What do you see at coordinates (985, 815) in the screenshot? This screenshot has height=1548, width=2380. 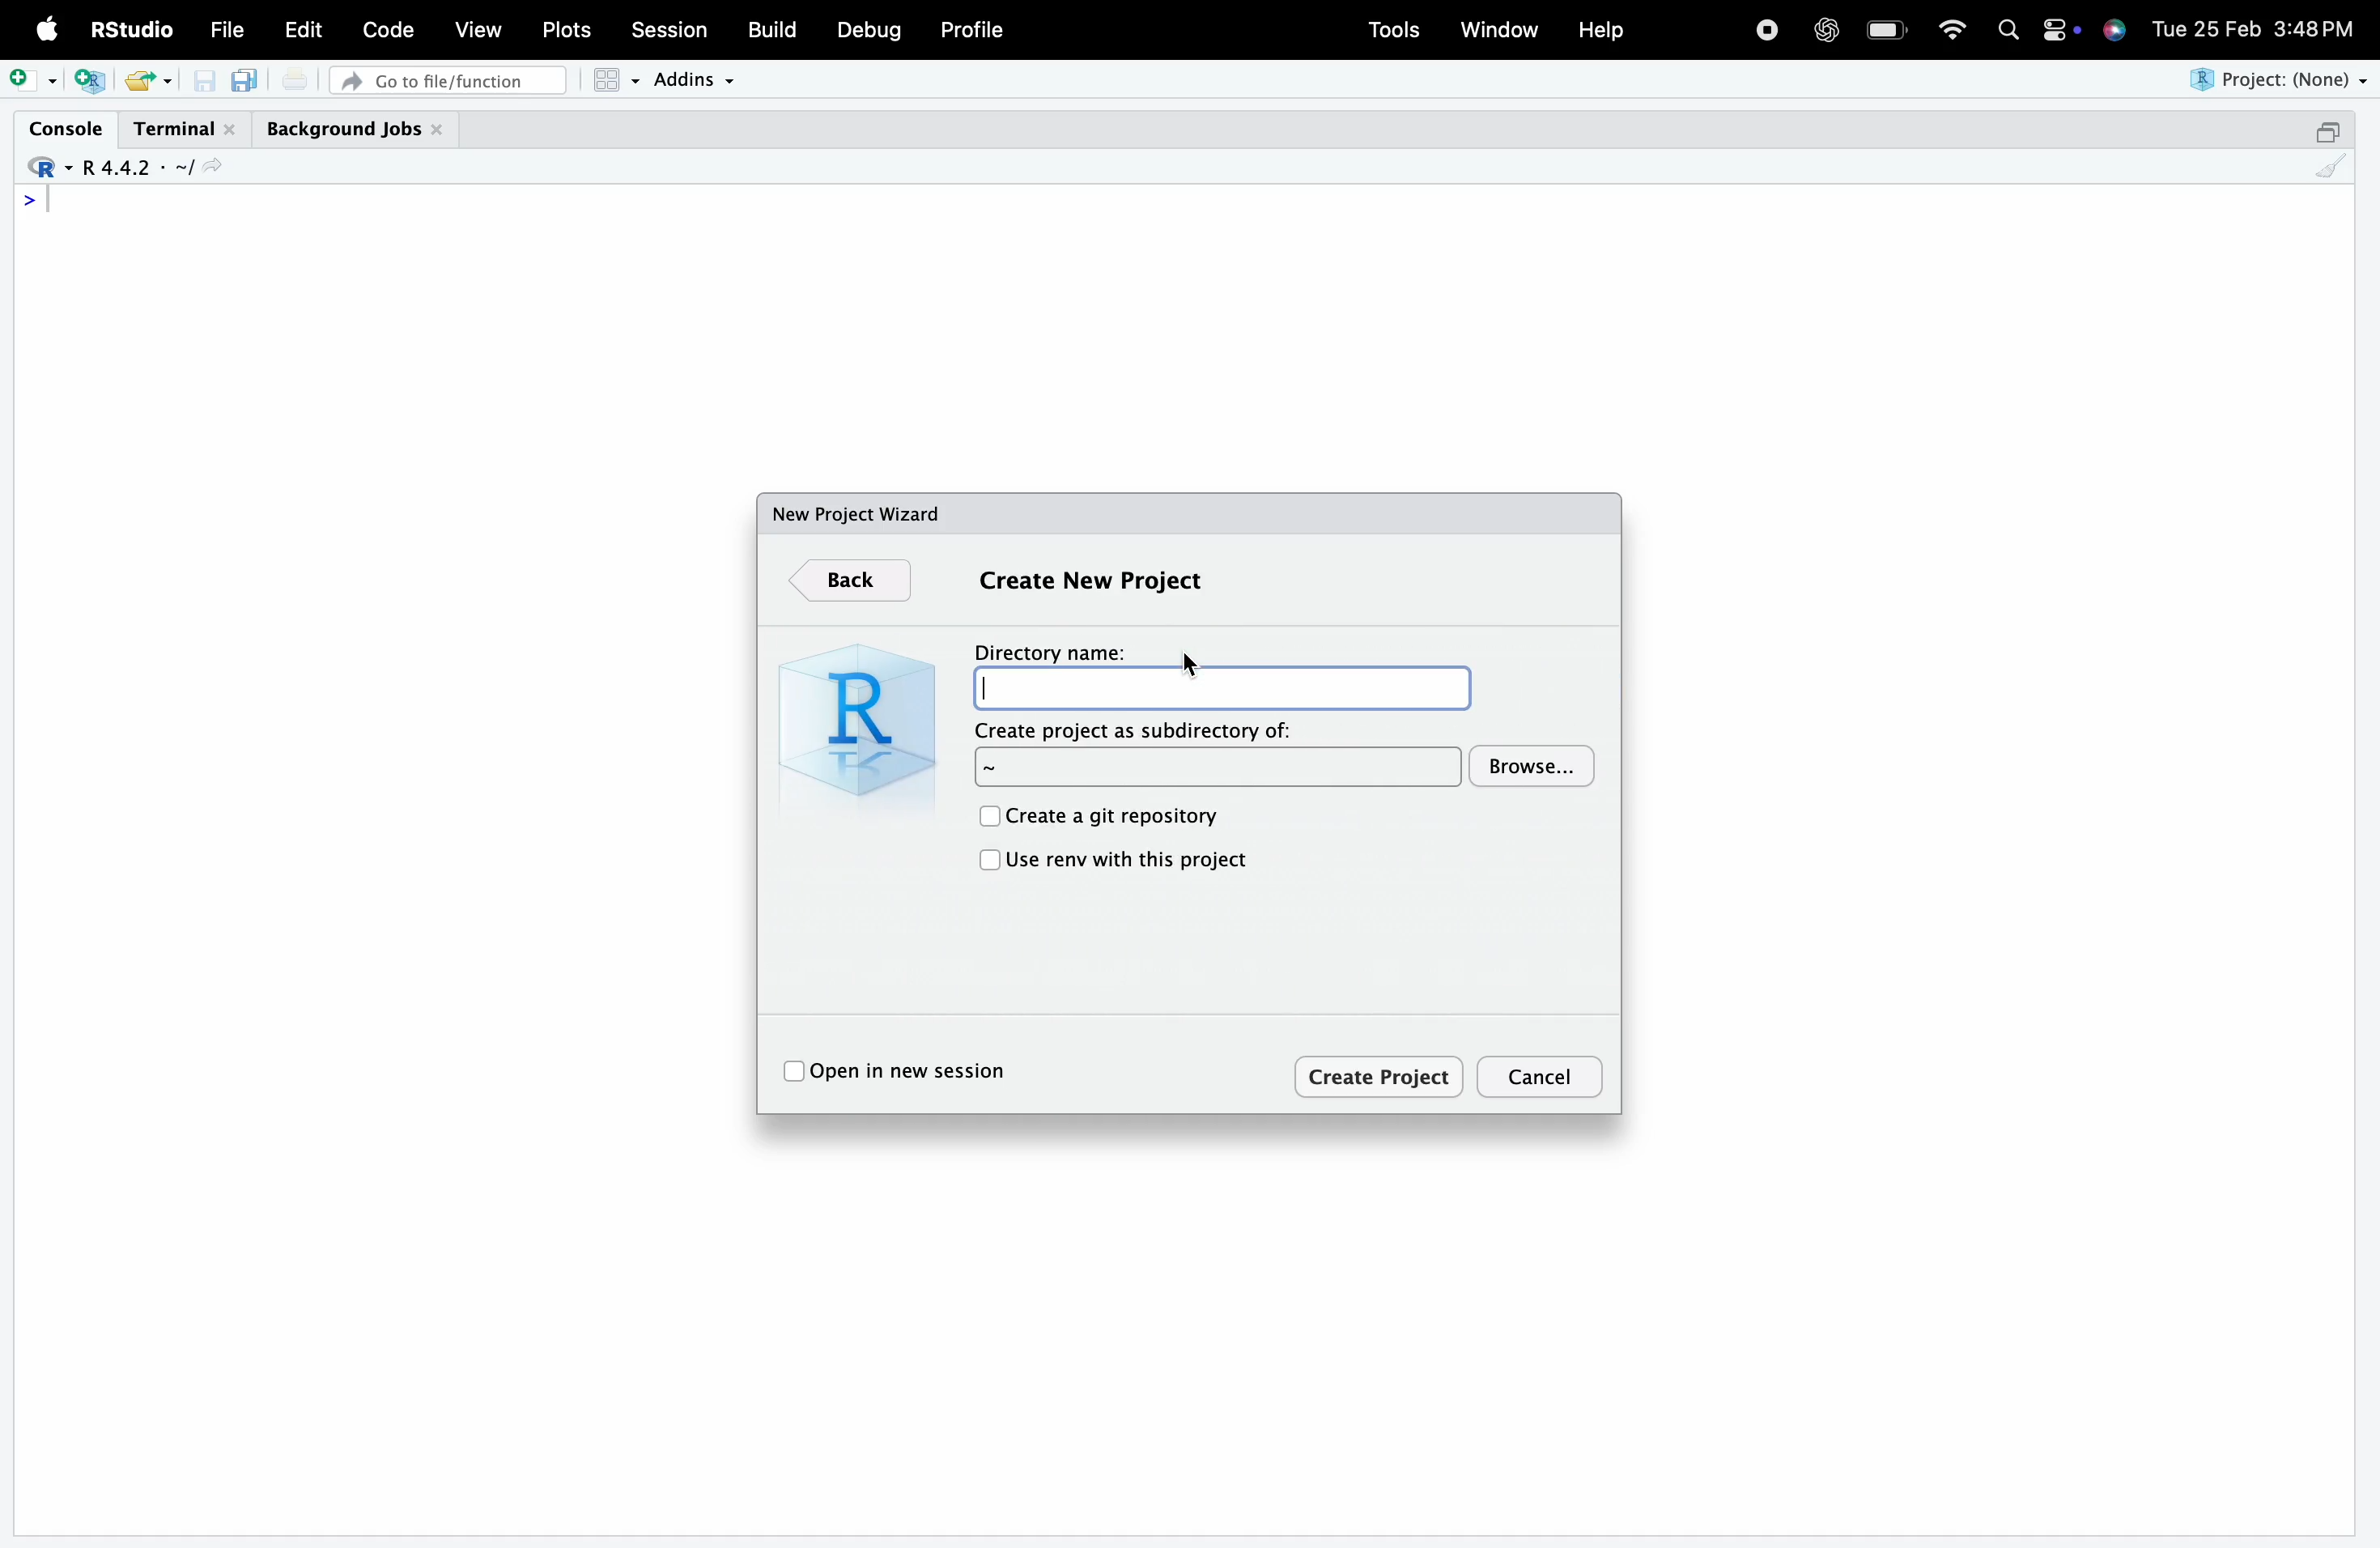 I see `checkbox` at bounding box center [985, 815].